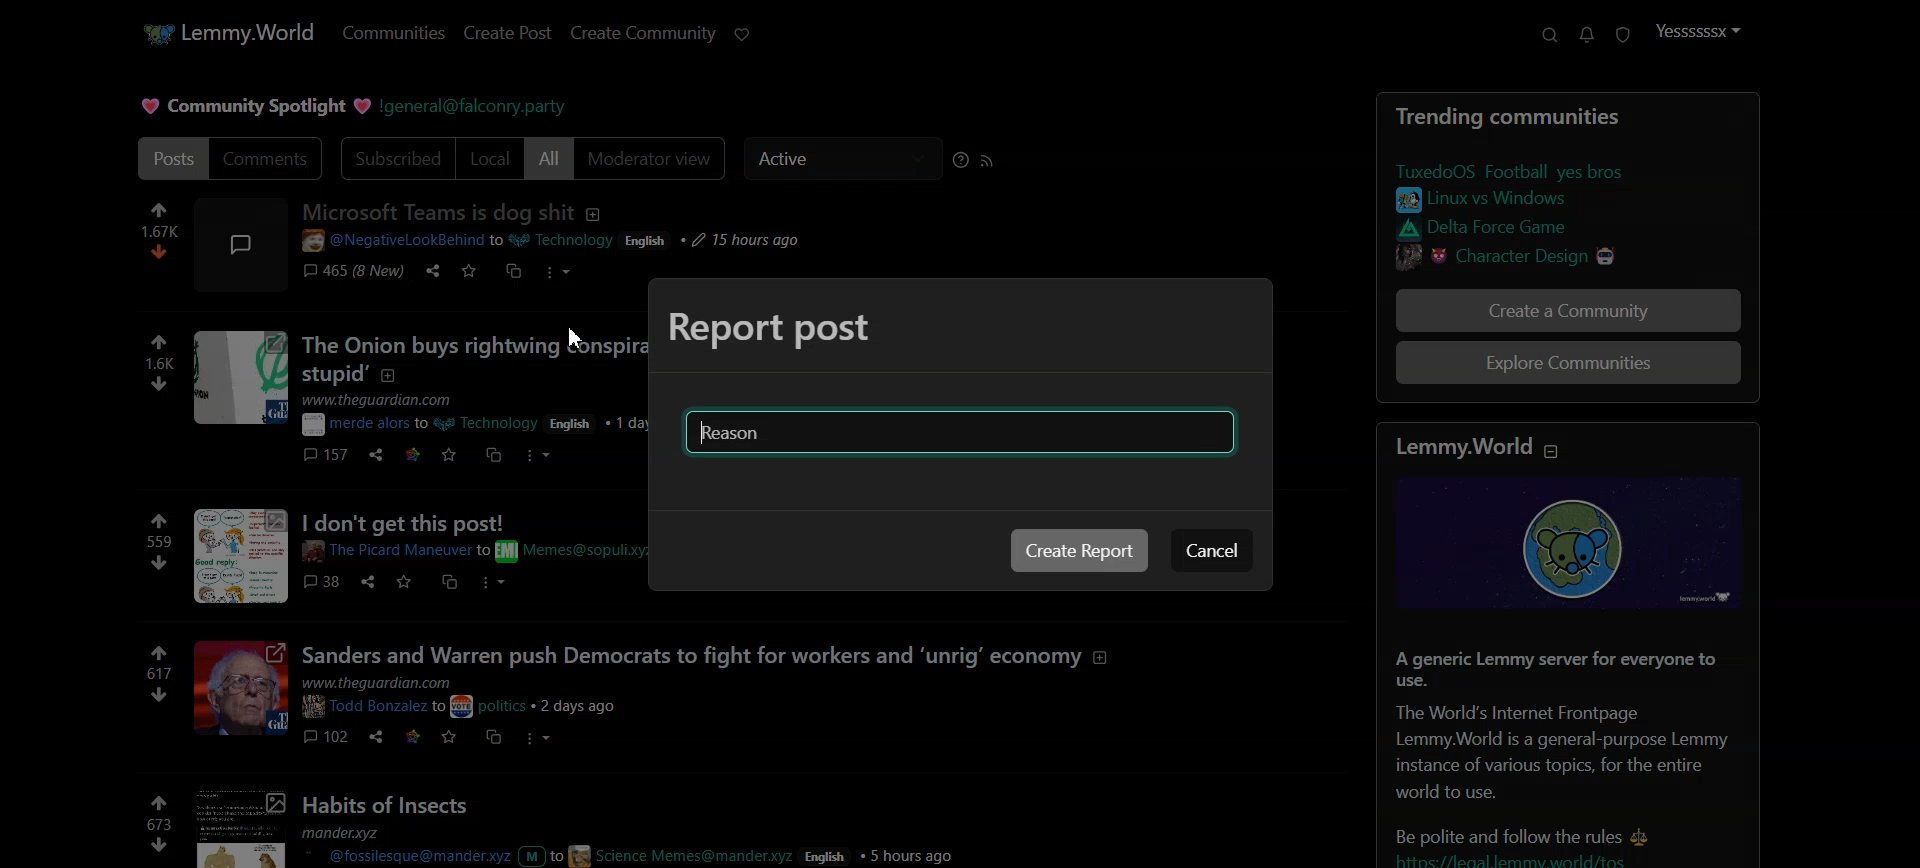  I want to click on more, so click(557, 274).